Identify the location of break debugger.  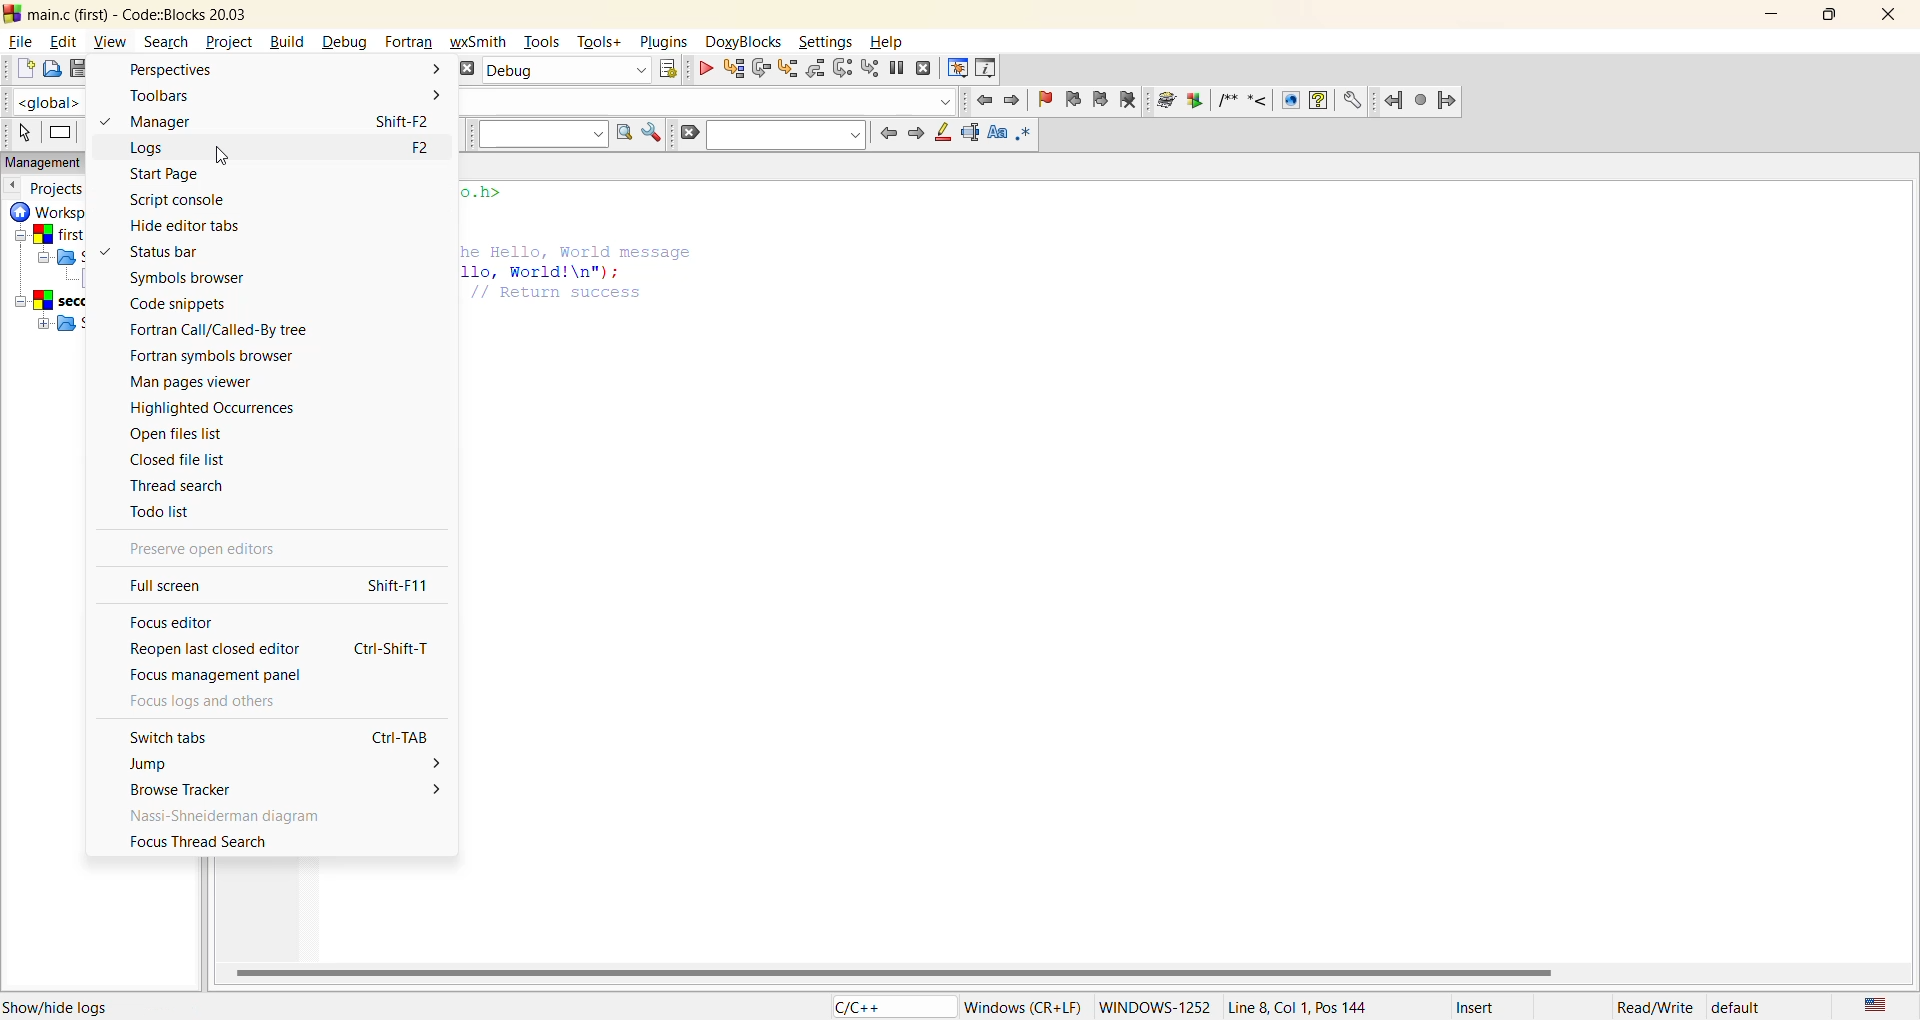
(900, 71).